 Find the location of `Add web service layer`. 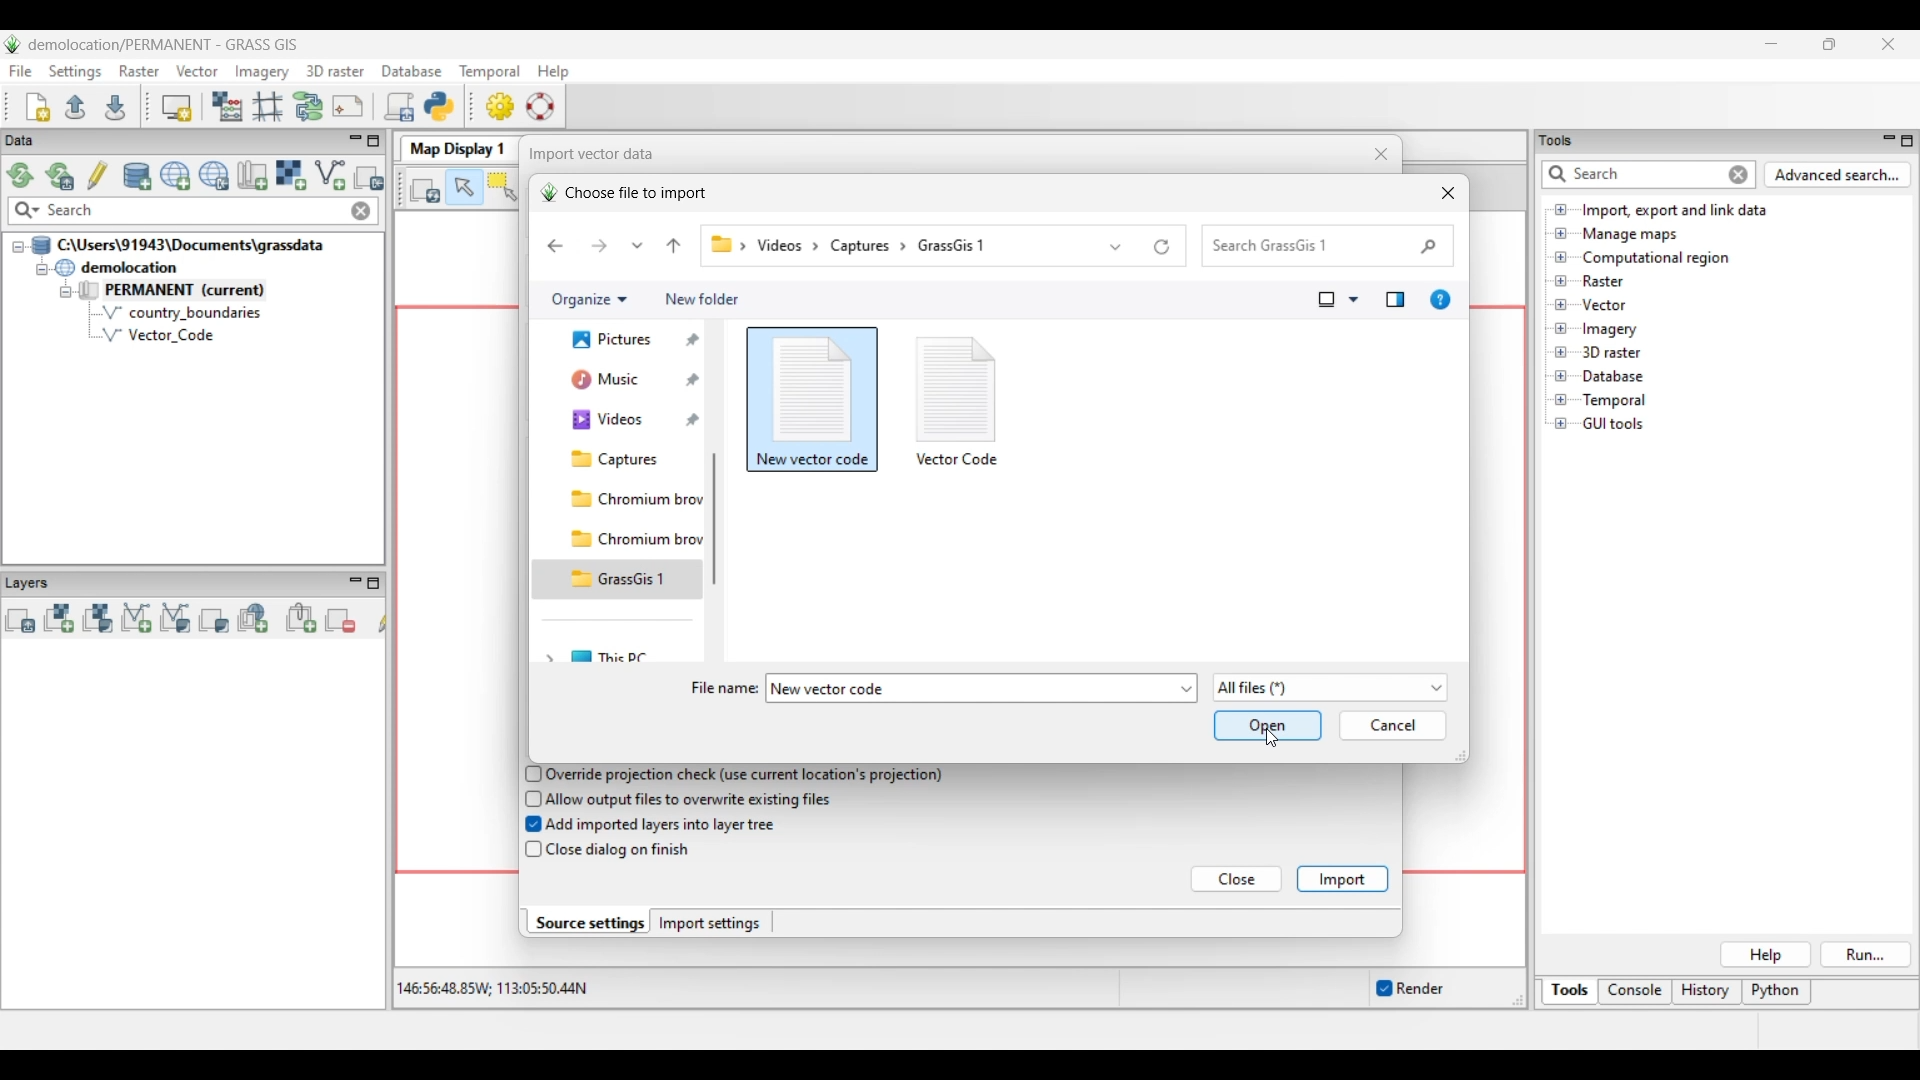

Add web service layer is located at coordinates (253, 618).